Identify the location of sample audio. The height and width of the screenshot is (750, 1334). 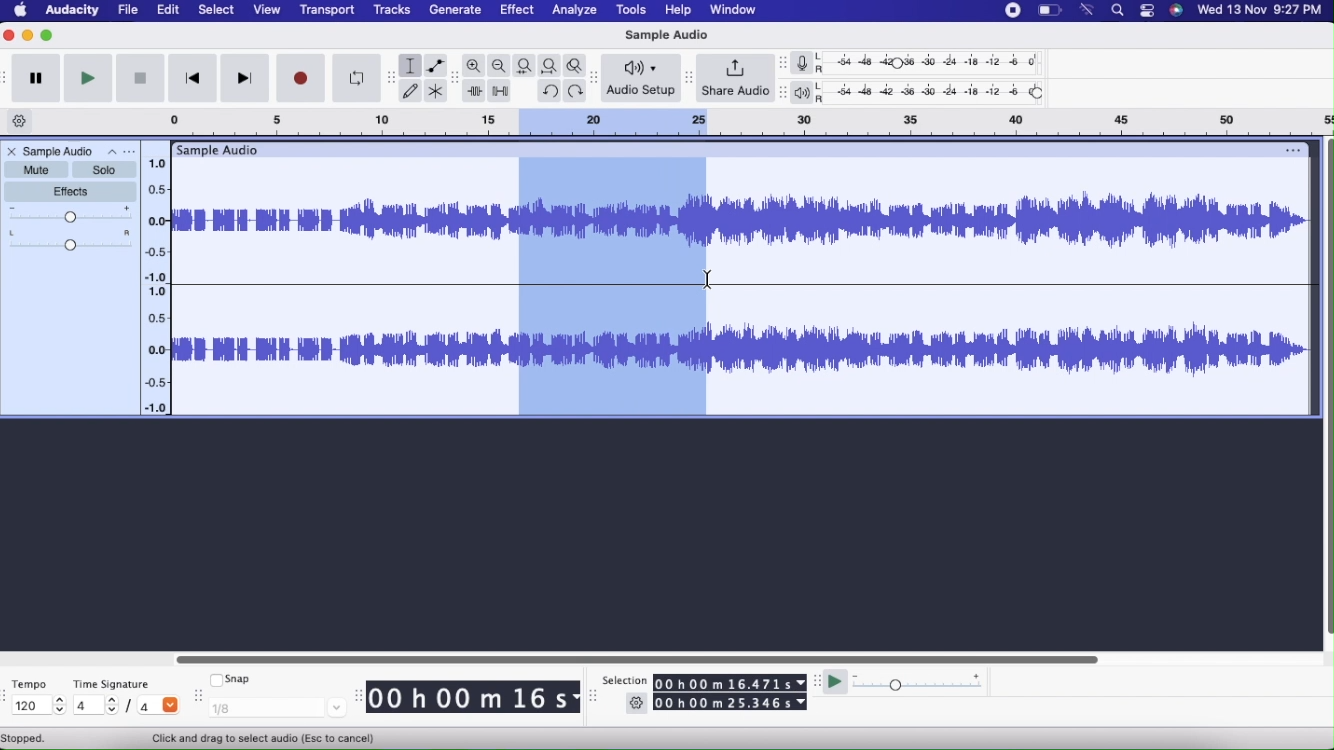
(218, 150).